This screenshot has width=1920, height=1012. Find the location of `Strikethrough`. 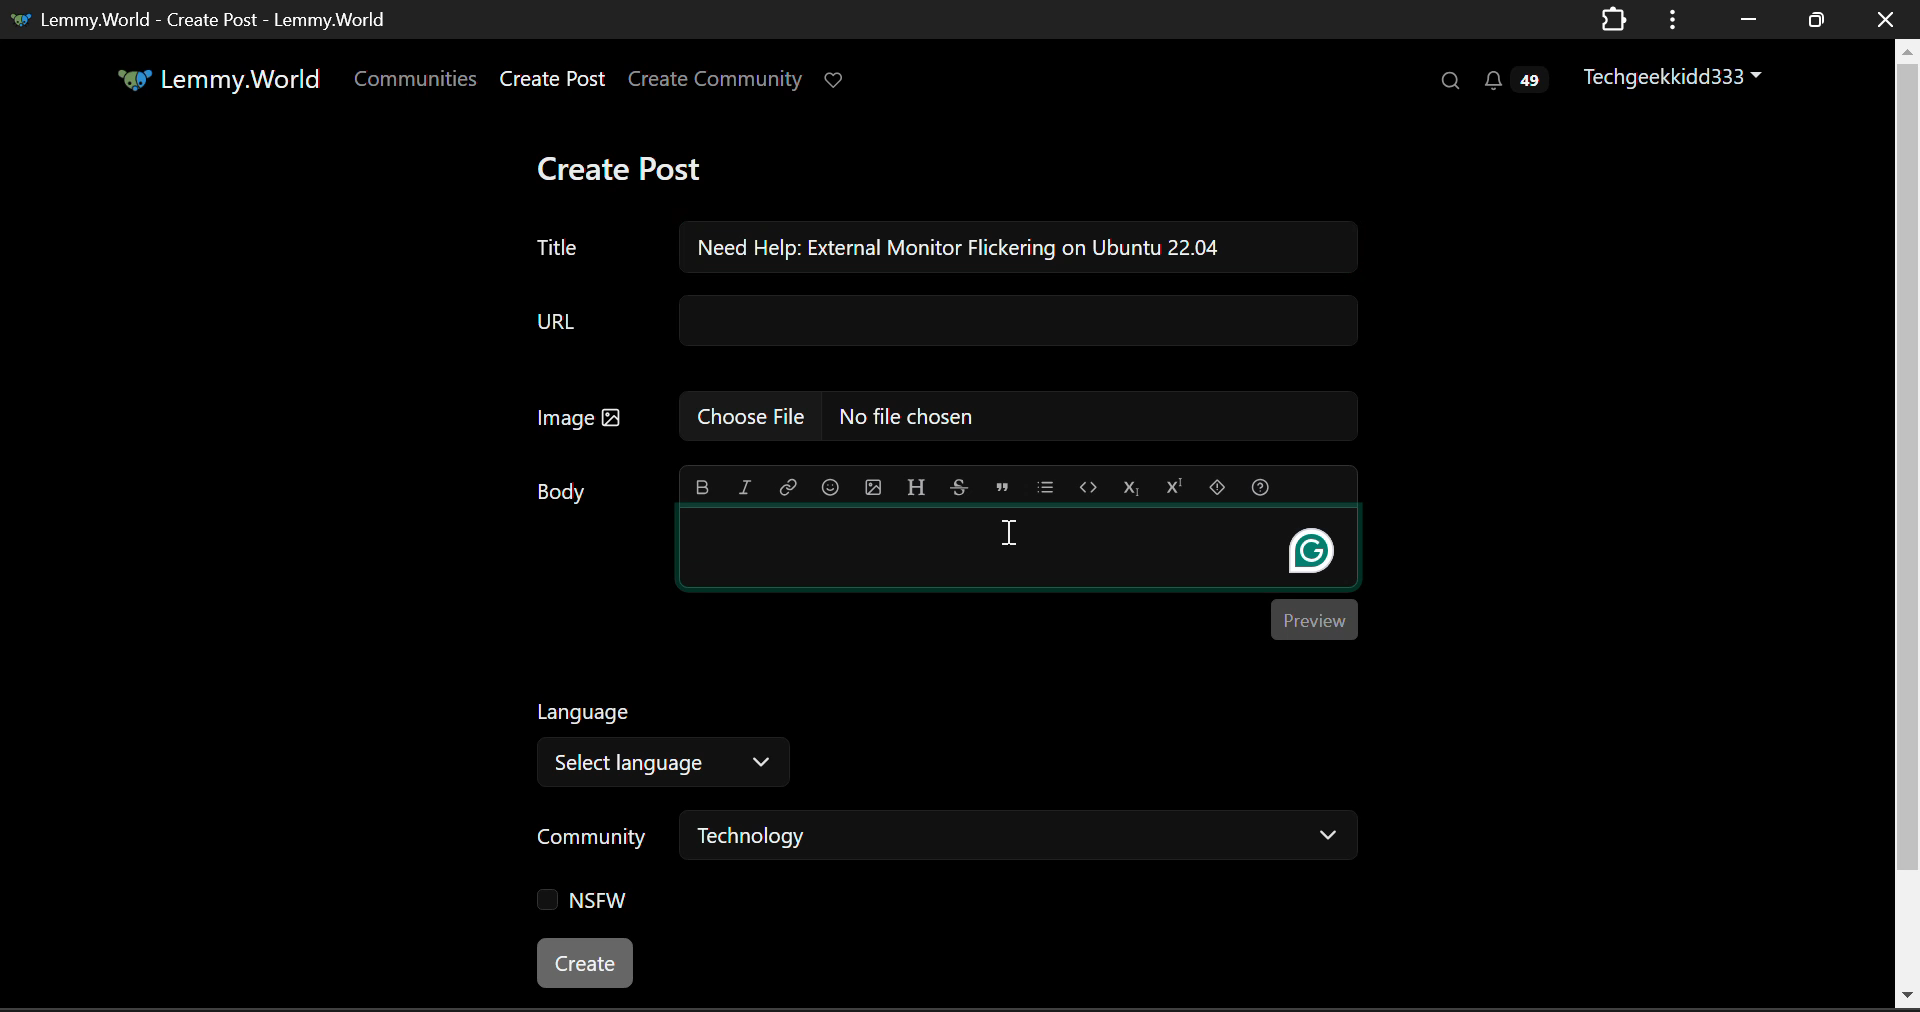

Strikethrough is located at coordinates (959, 489).